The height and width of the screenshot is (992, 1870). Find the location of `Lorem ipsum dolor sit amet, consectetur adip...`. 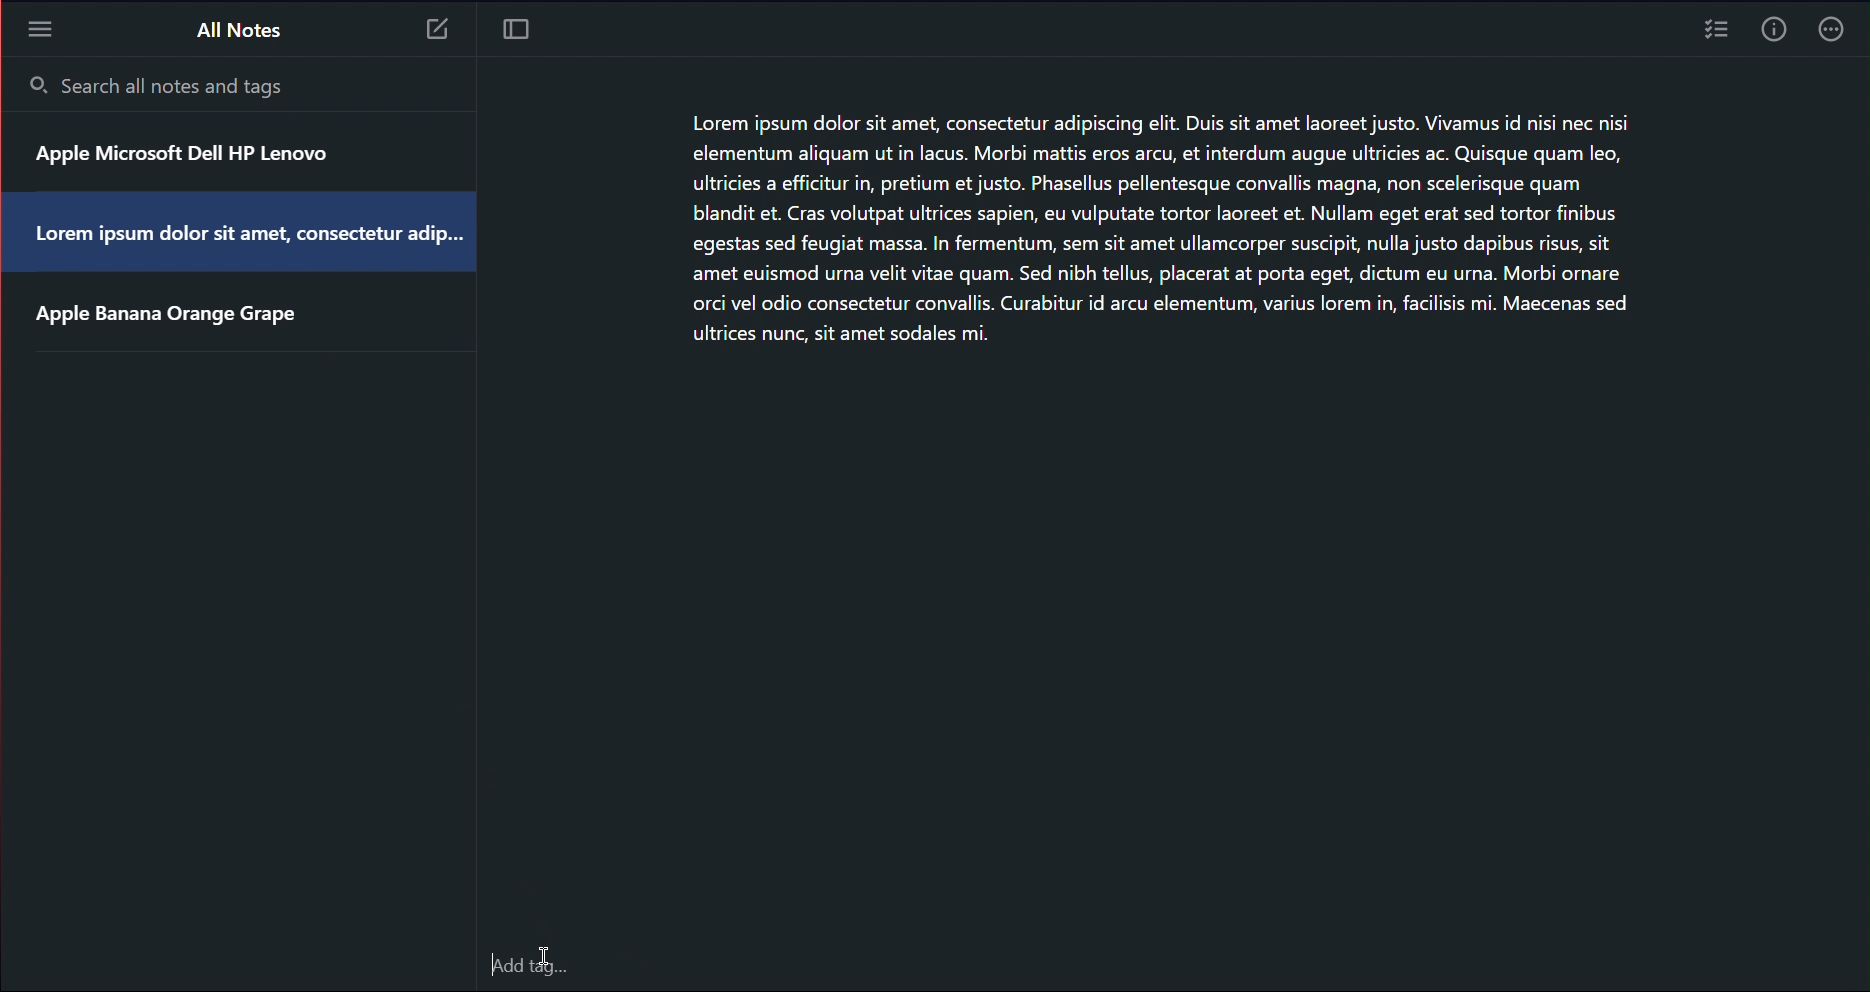

Lorem ipsum dolor sit amet, consectetur adip... is located at coordinates (241, 236).